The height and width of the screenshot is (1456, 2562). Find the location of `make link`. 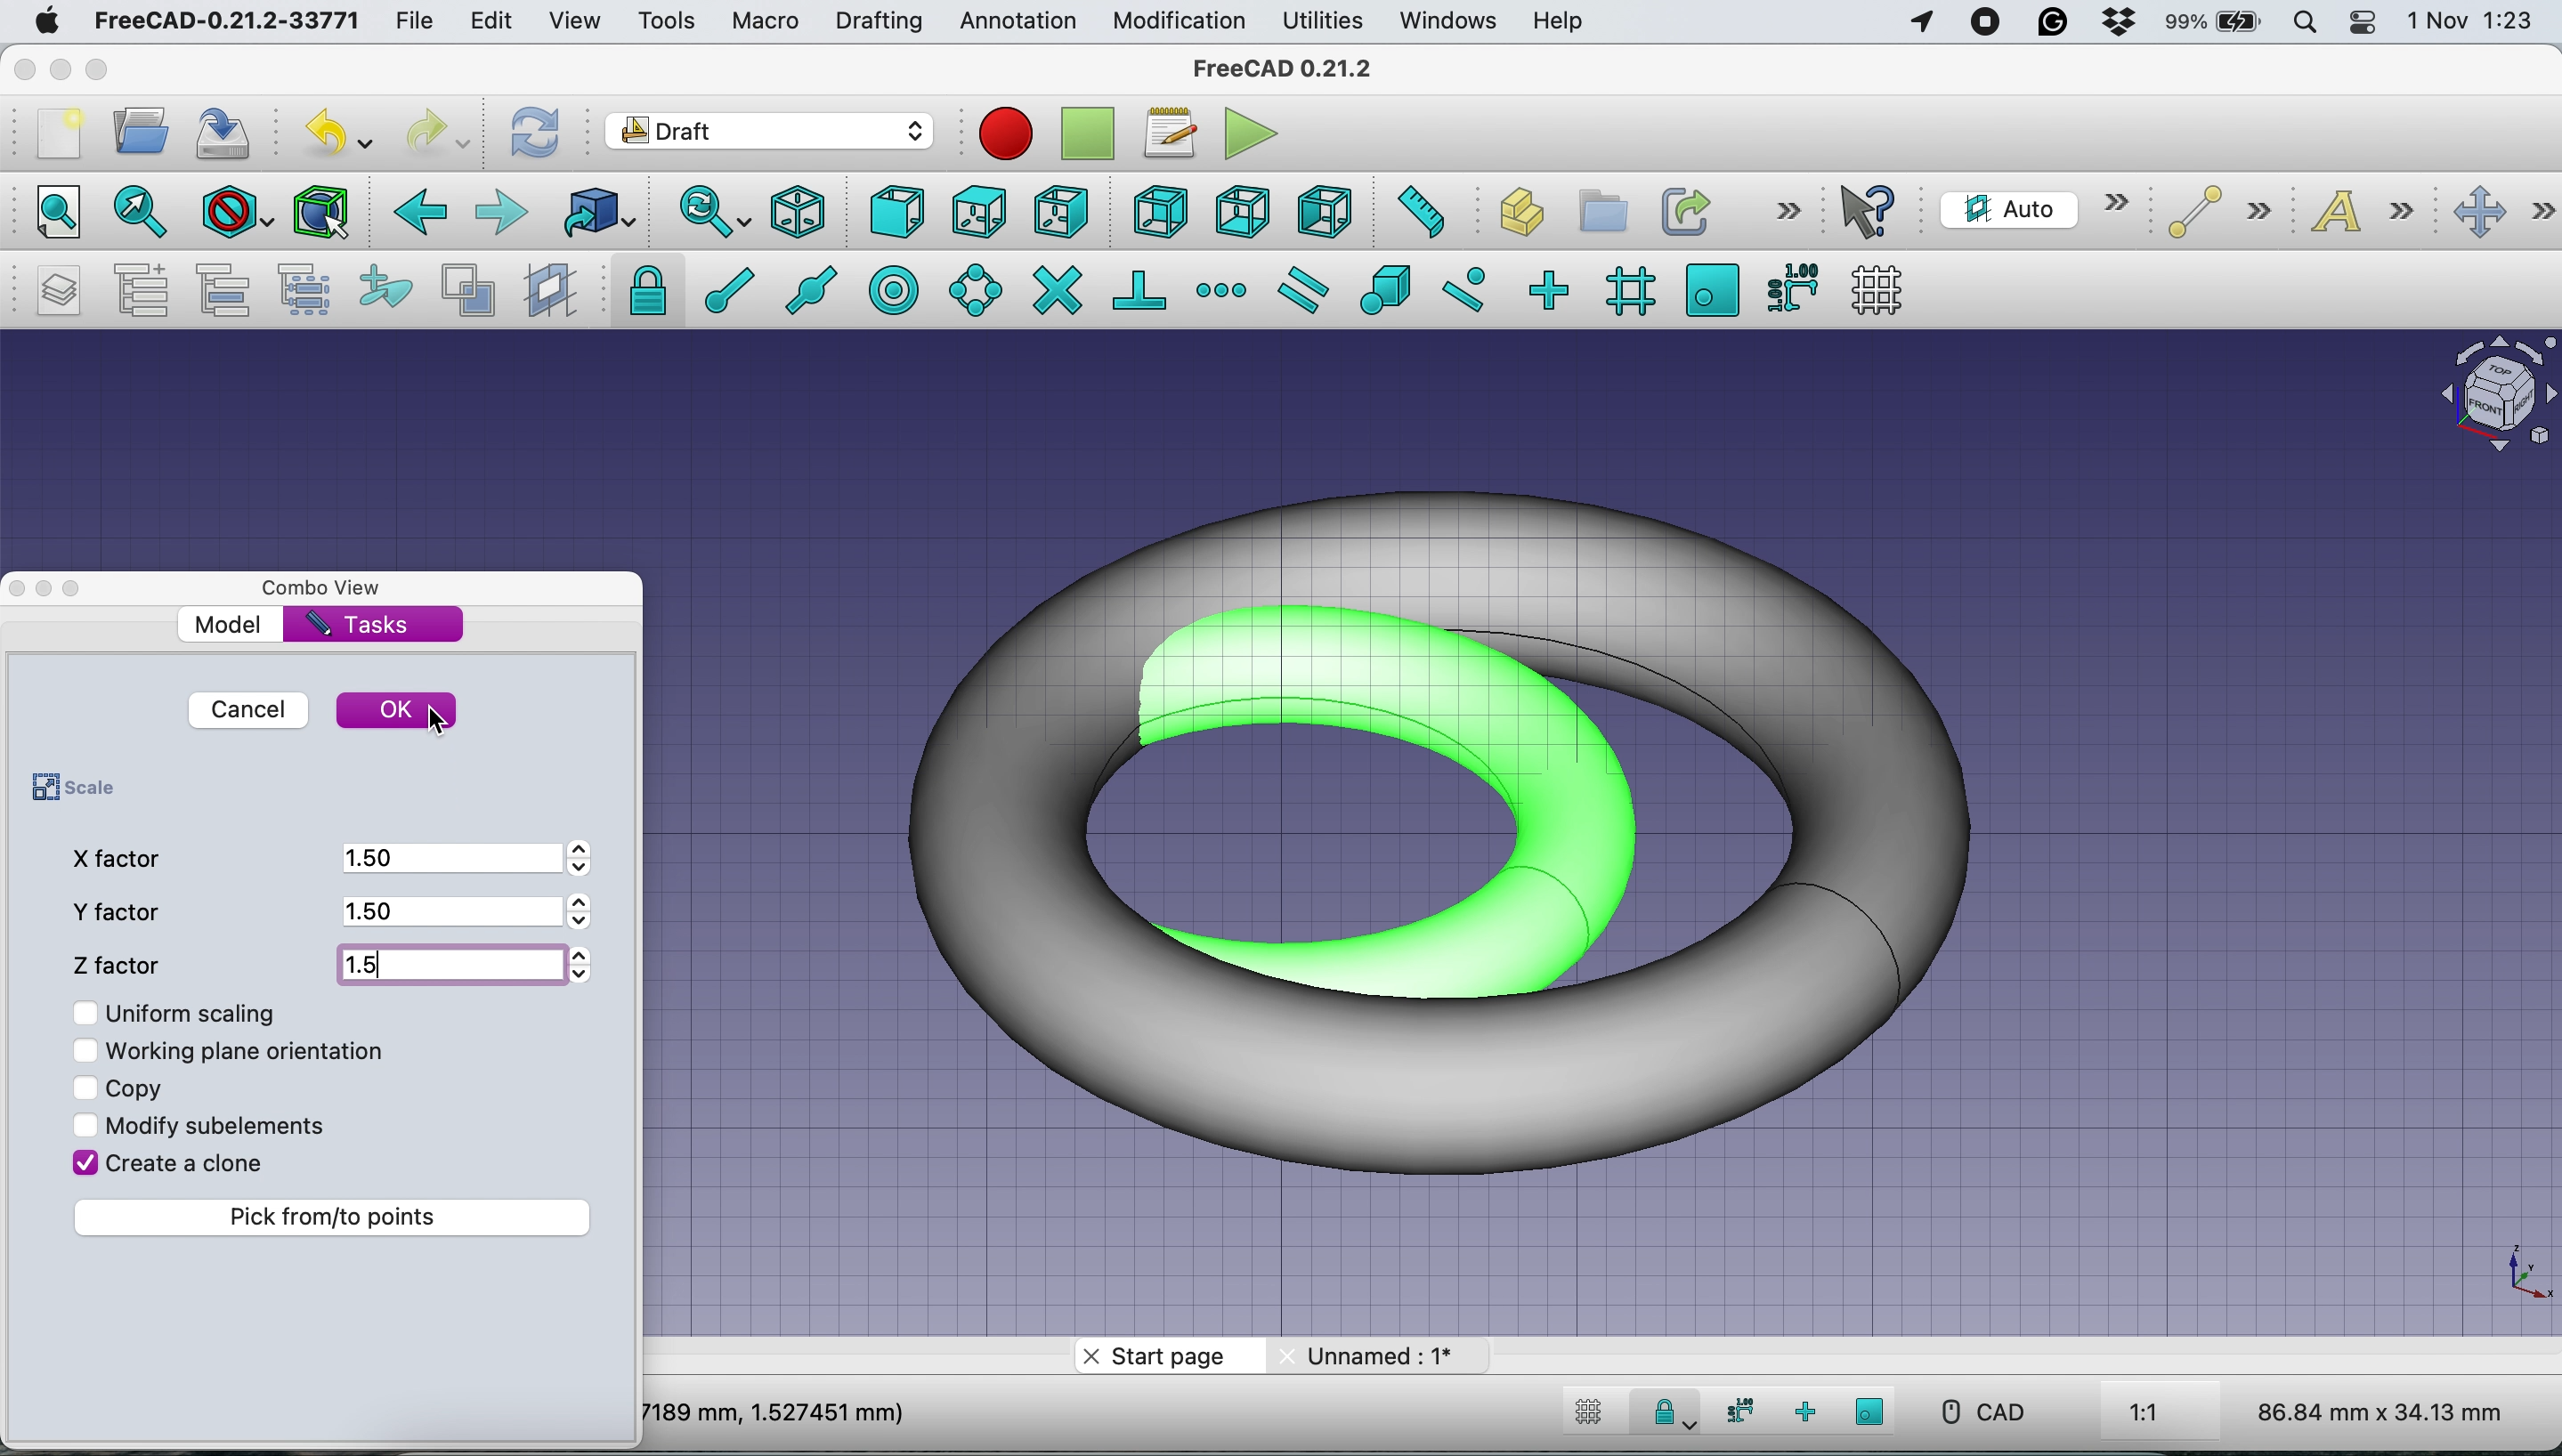

make link is located at coordinates (1683, 210).